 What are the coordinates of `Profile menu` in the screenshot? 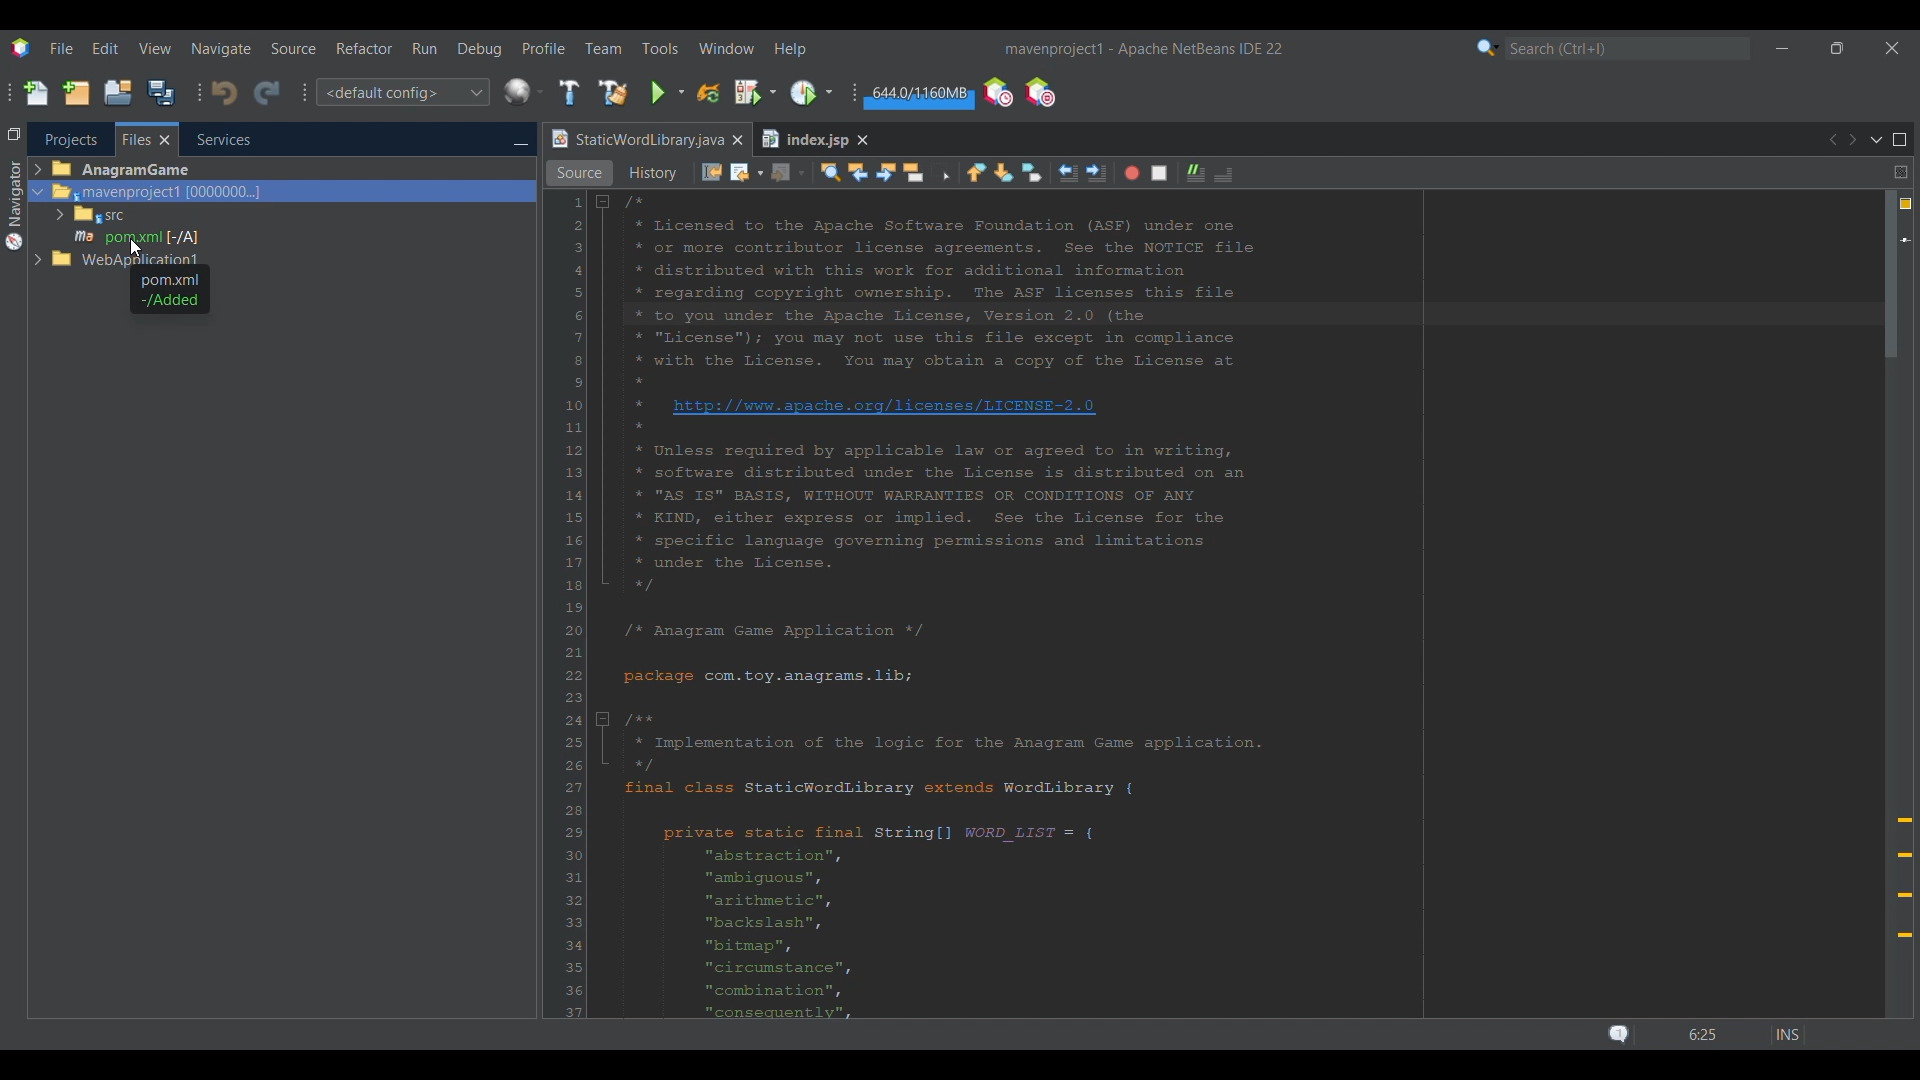 It's located at (544, 48).